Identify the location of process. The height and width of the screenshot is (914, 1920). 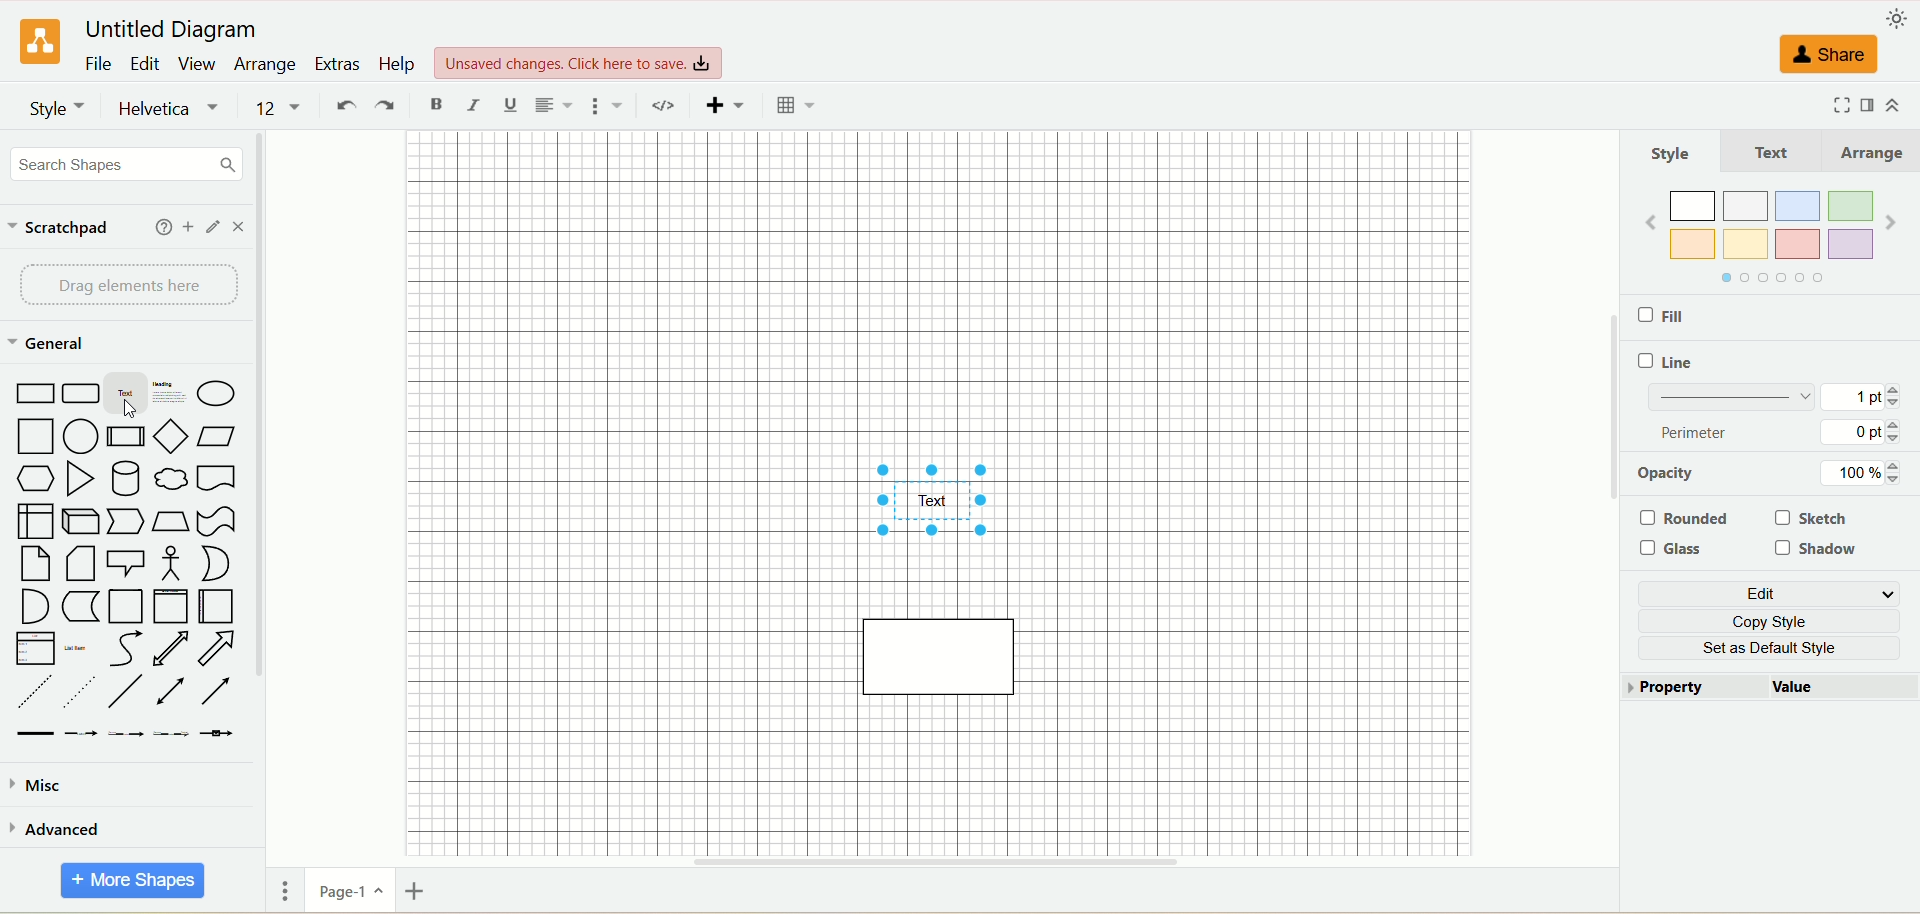
(125, 436).